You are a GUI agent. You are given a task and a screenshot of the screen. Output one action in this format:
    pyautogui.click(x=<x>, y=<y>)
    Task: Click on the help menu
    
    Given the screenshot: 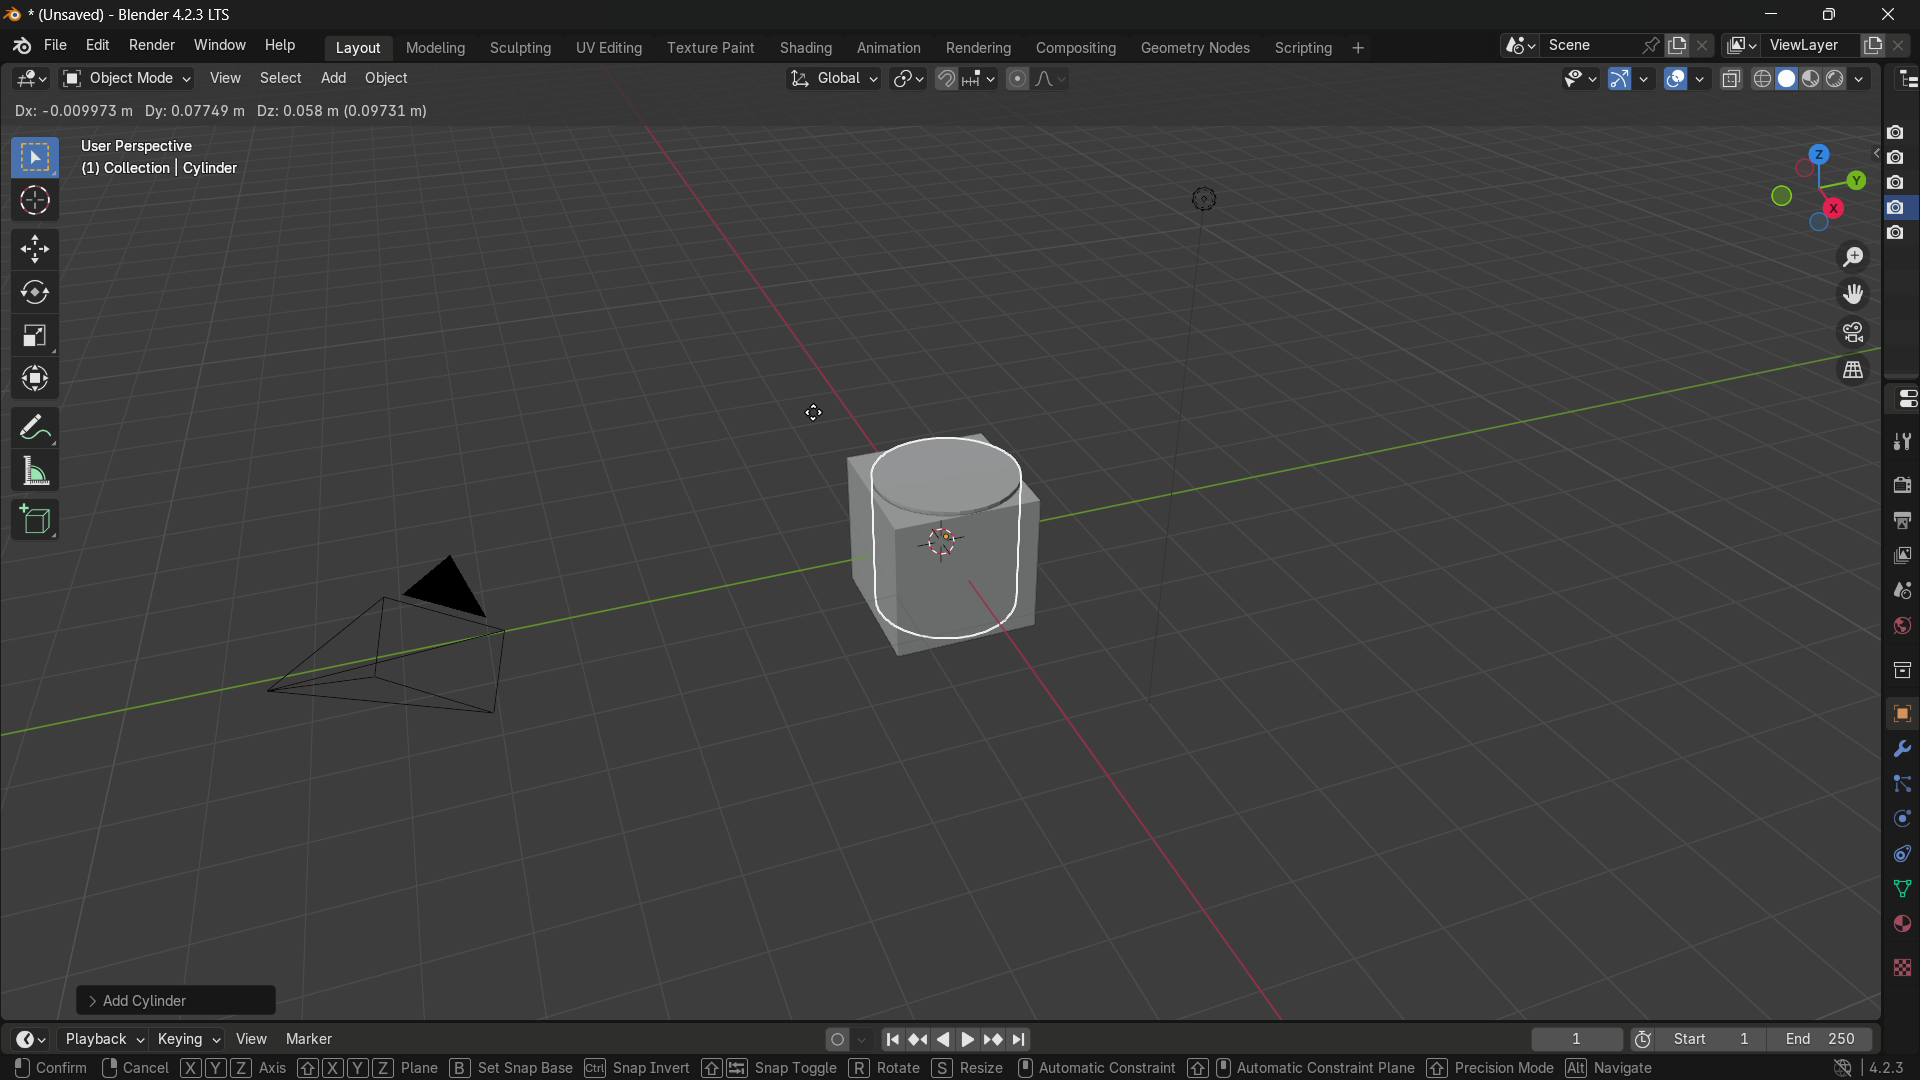 What is the action you would take?
    pyautogui.click(x=282, y=46)
    